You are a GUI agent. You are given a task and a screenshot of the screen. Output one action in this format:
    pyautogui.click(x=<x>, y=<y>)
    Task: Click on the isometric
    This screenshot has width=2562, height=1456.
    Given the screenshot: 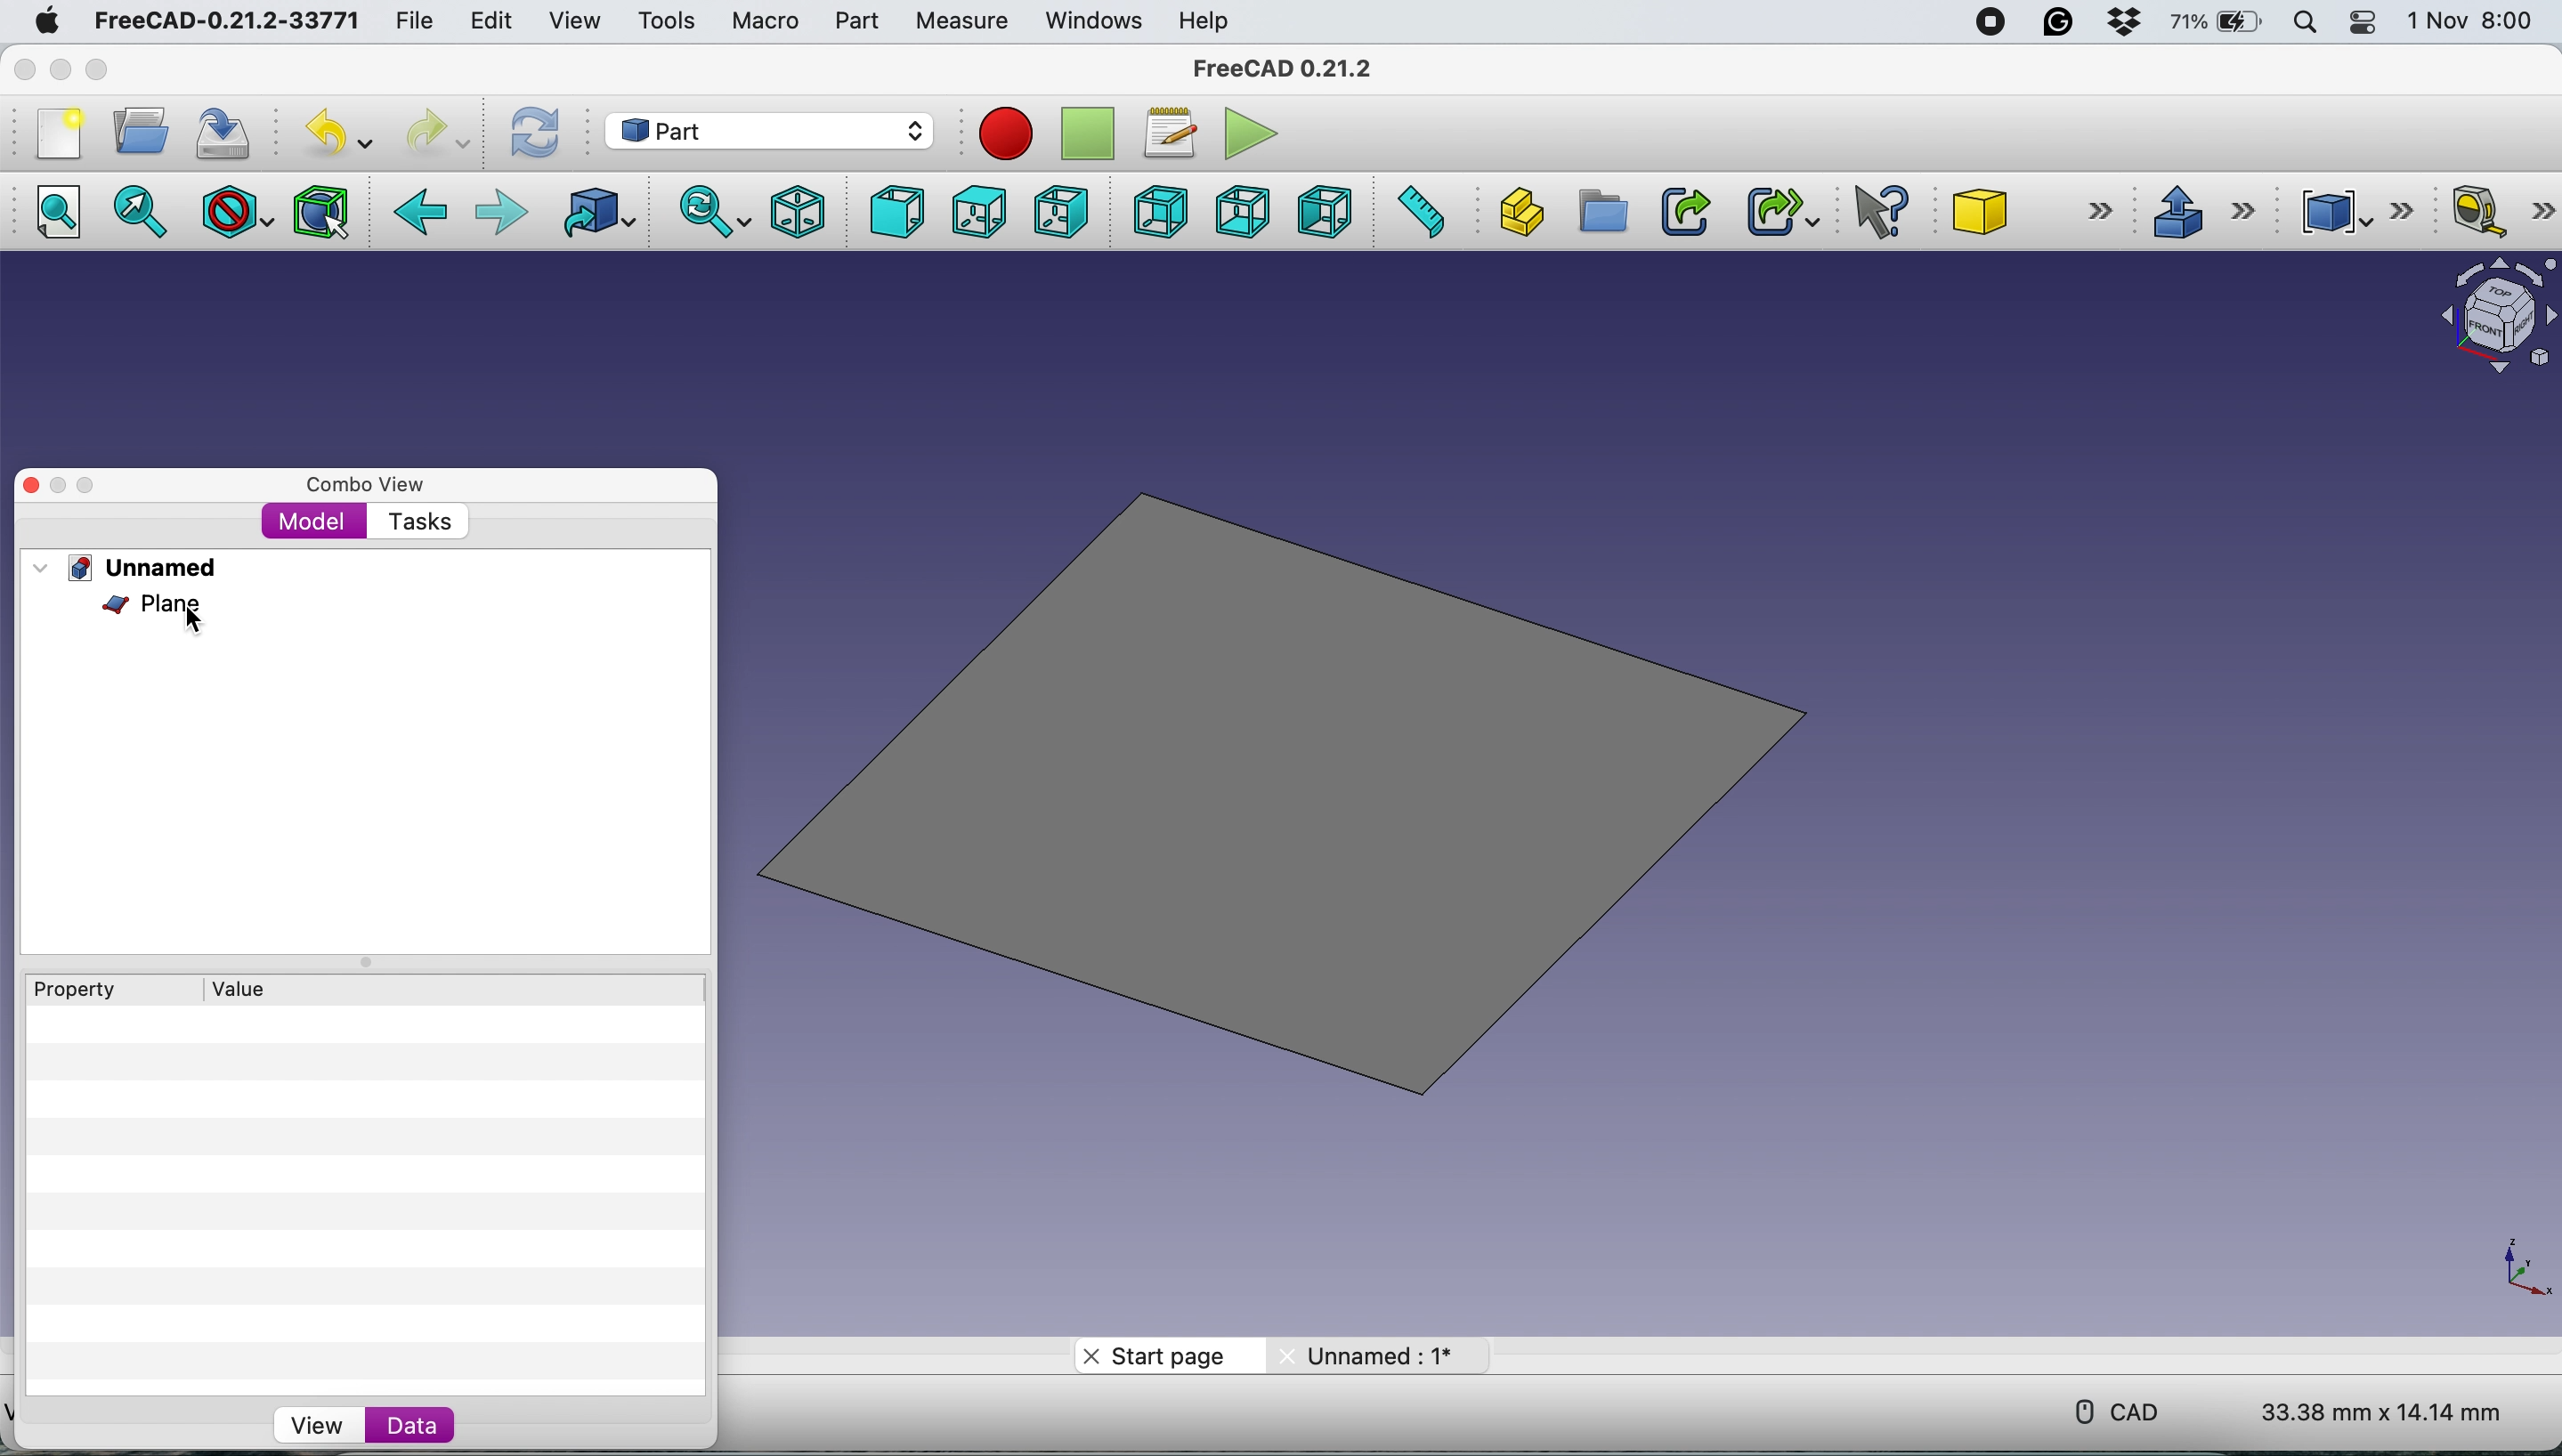 What is the action you would take?
    pyautogui.click(x=796, y=215)
    